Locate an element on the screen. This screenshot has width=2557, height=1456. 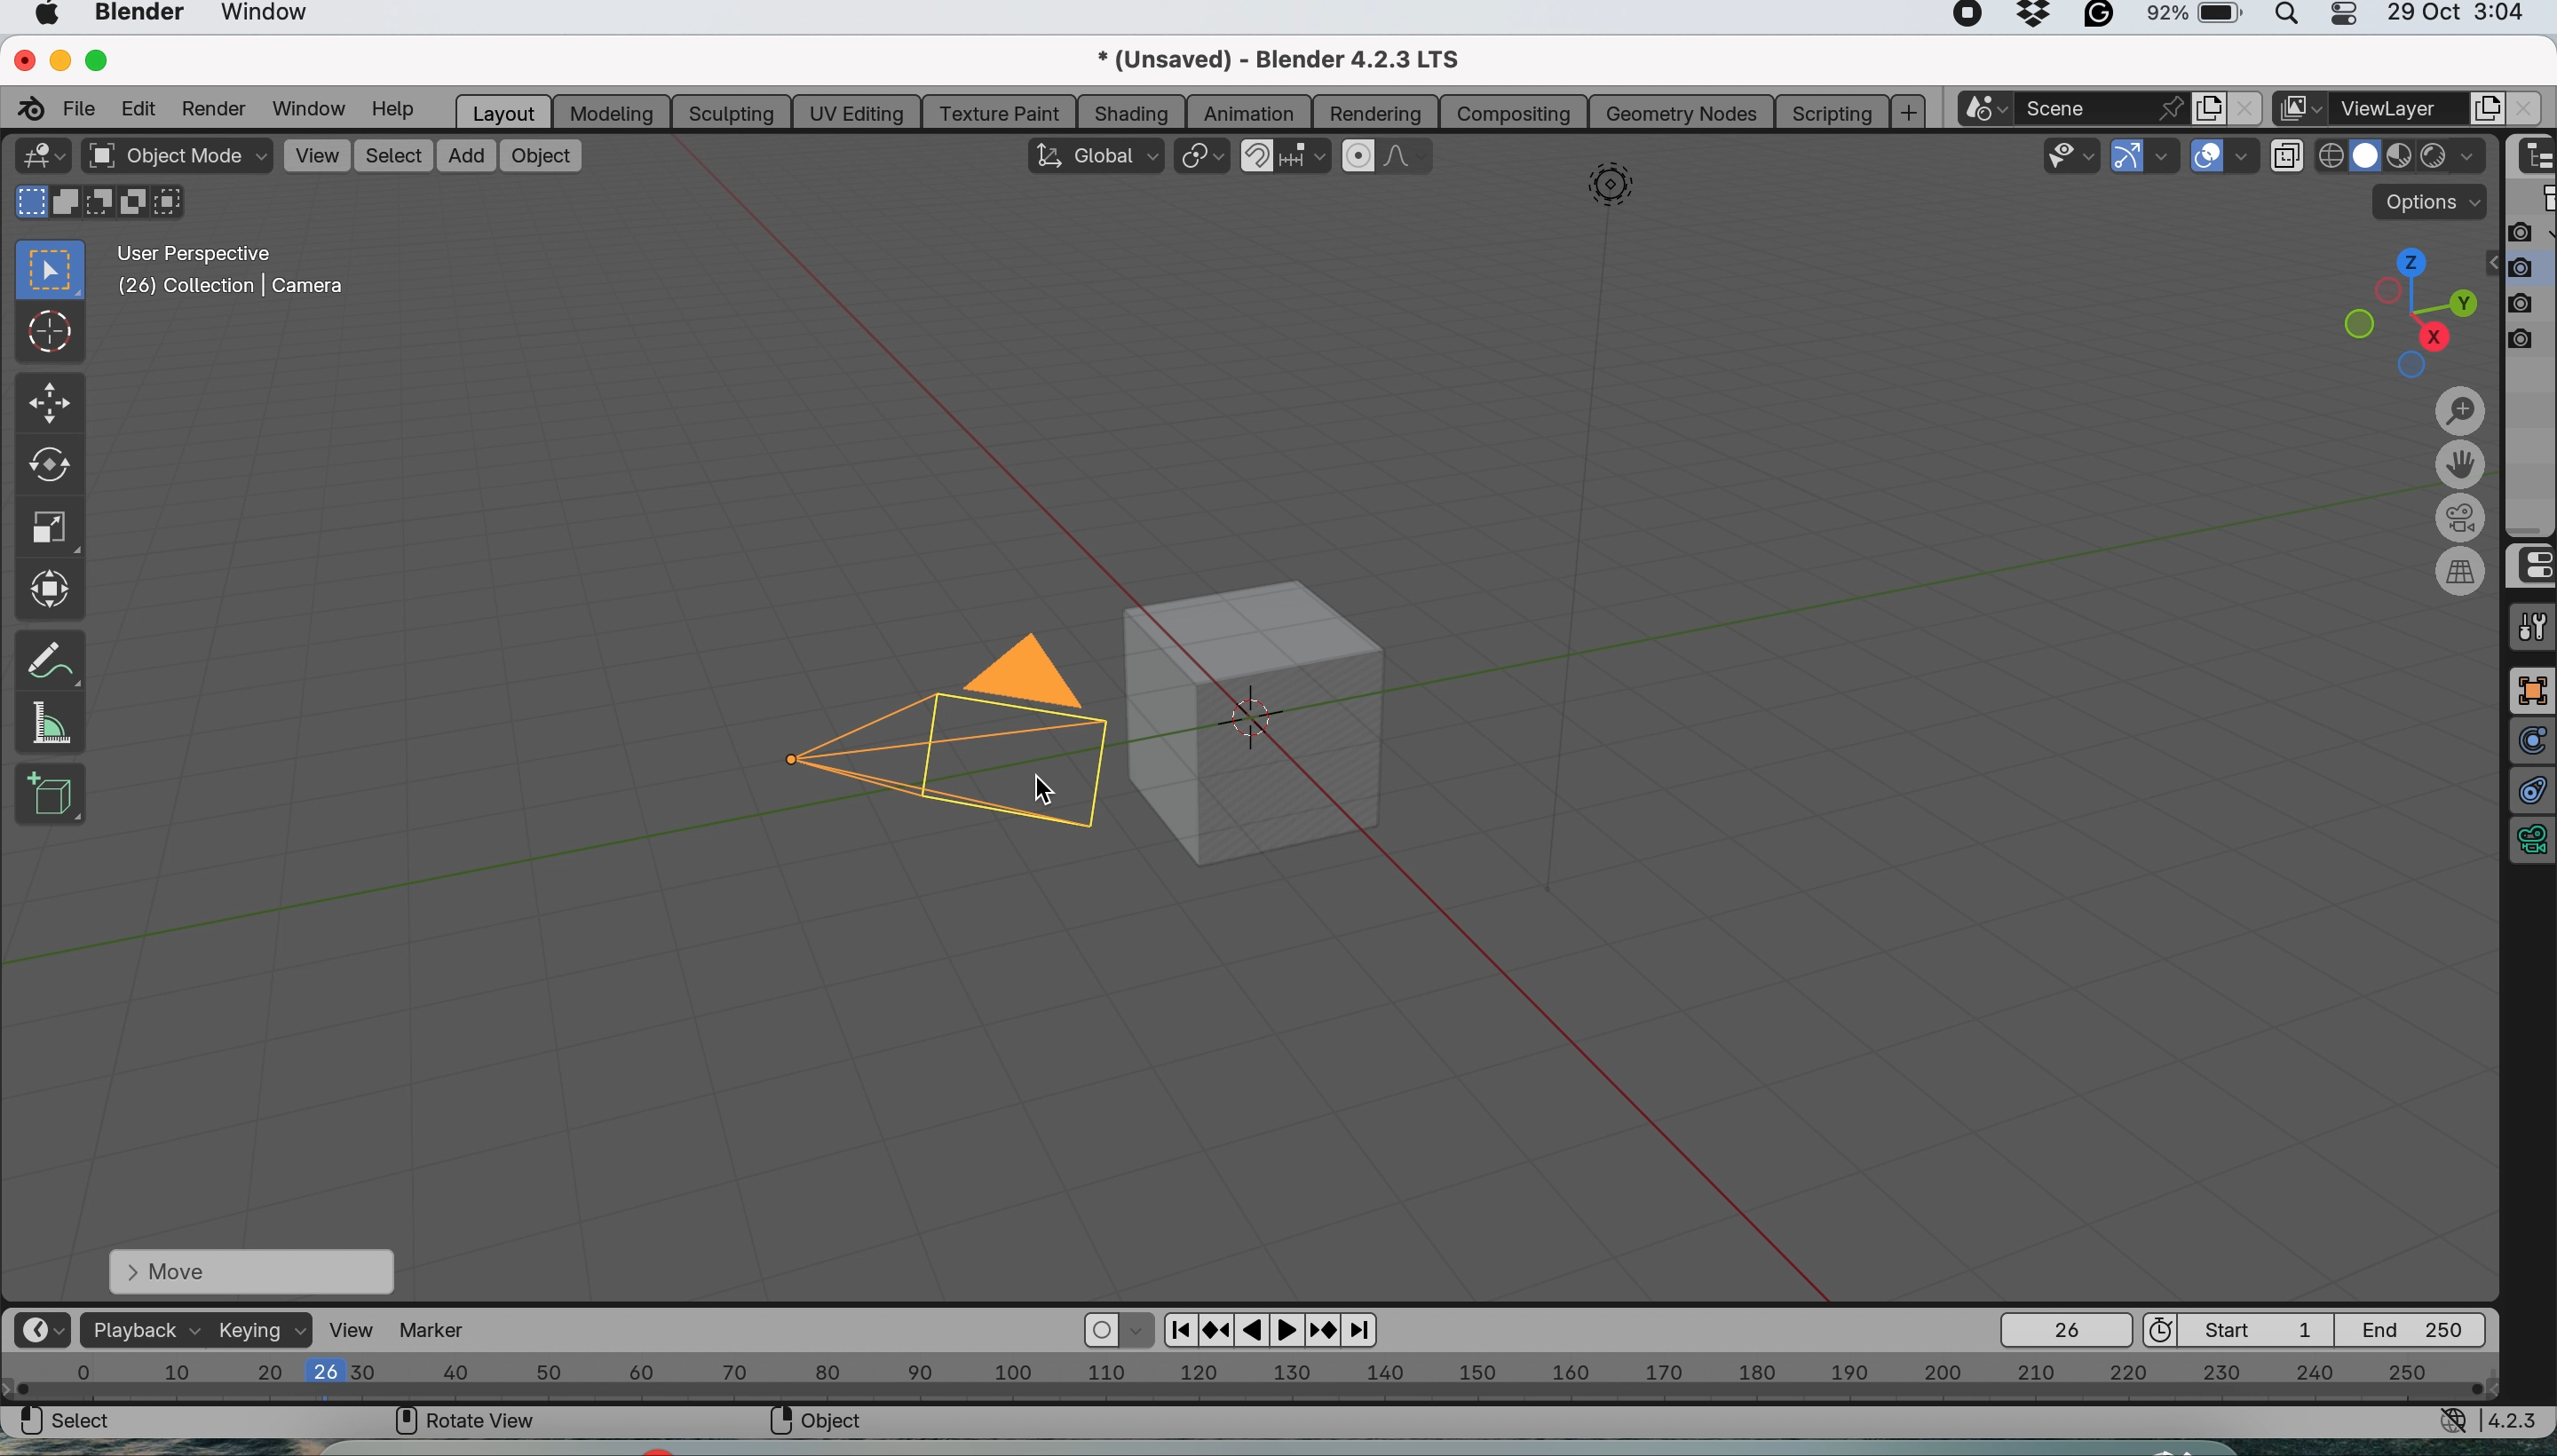
annotate is located at coordinates (49, 655).